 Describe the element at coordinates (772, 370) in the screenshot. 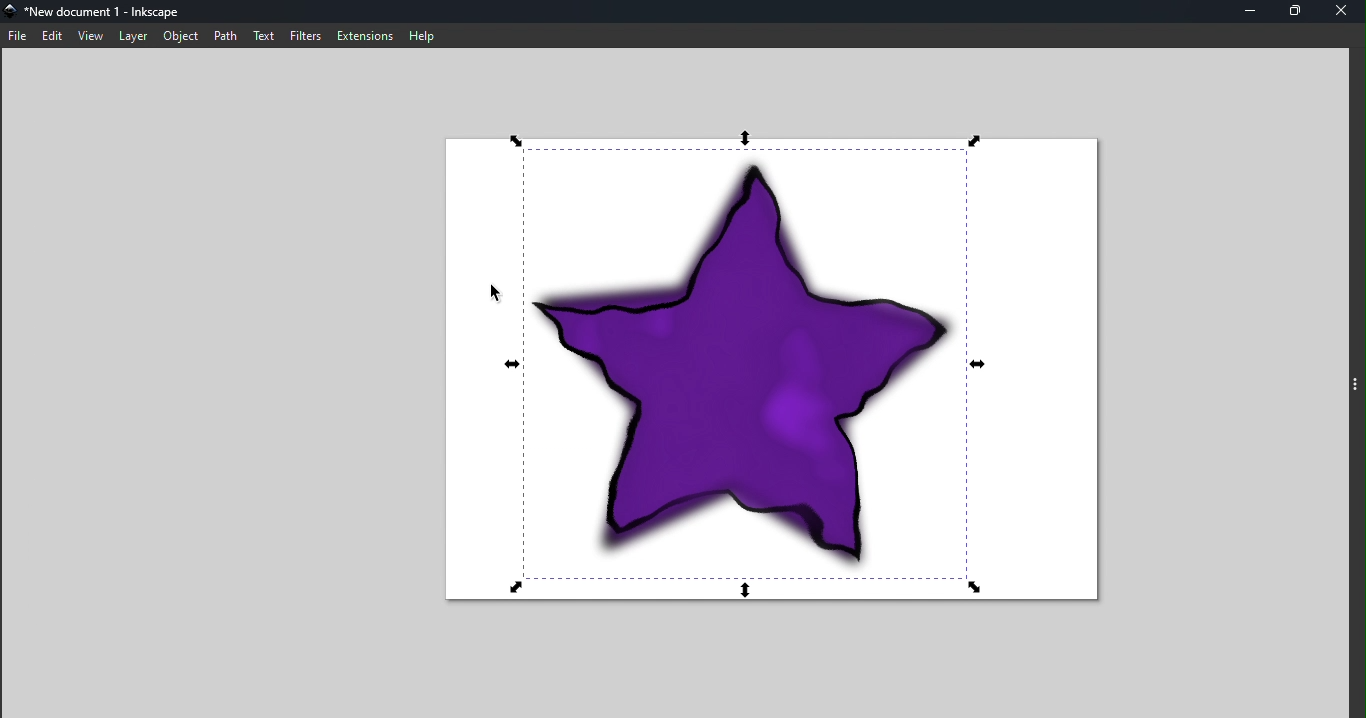

I see `Canvas` at that location.